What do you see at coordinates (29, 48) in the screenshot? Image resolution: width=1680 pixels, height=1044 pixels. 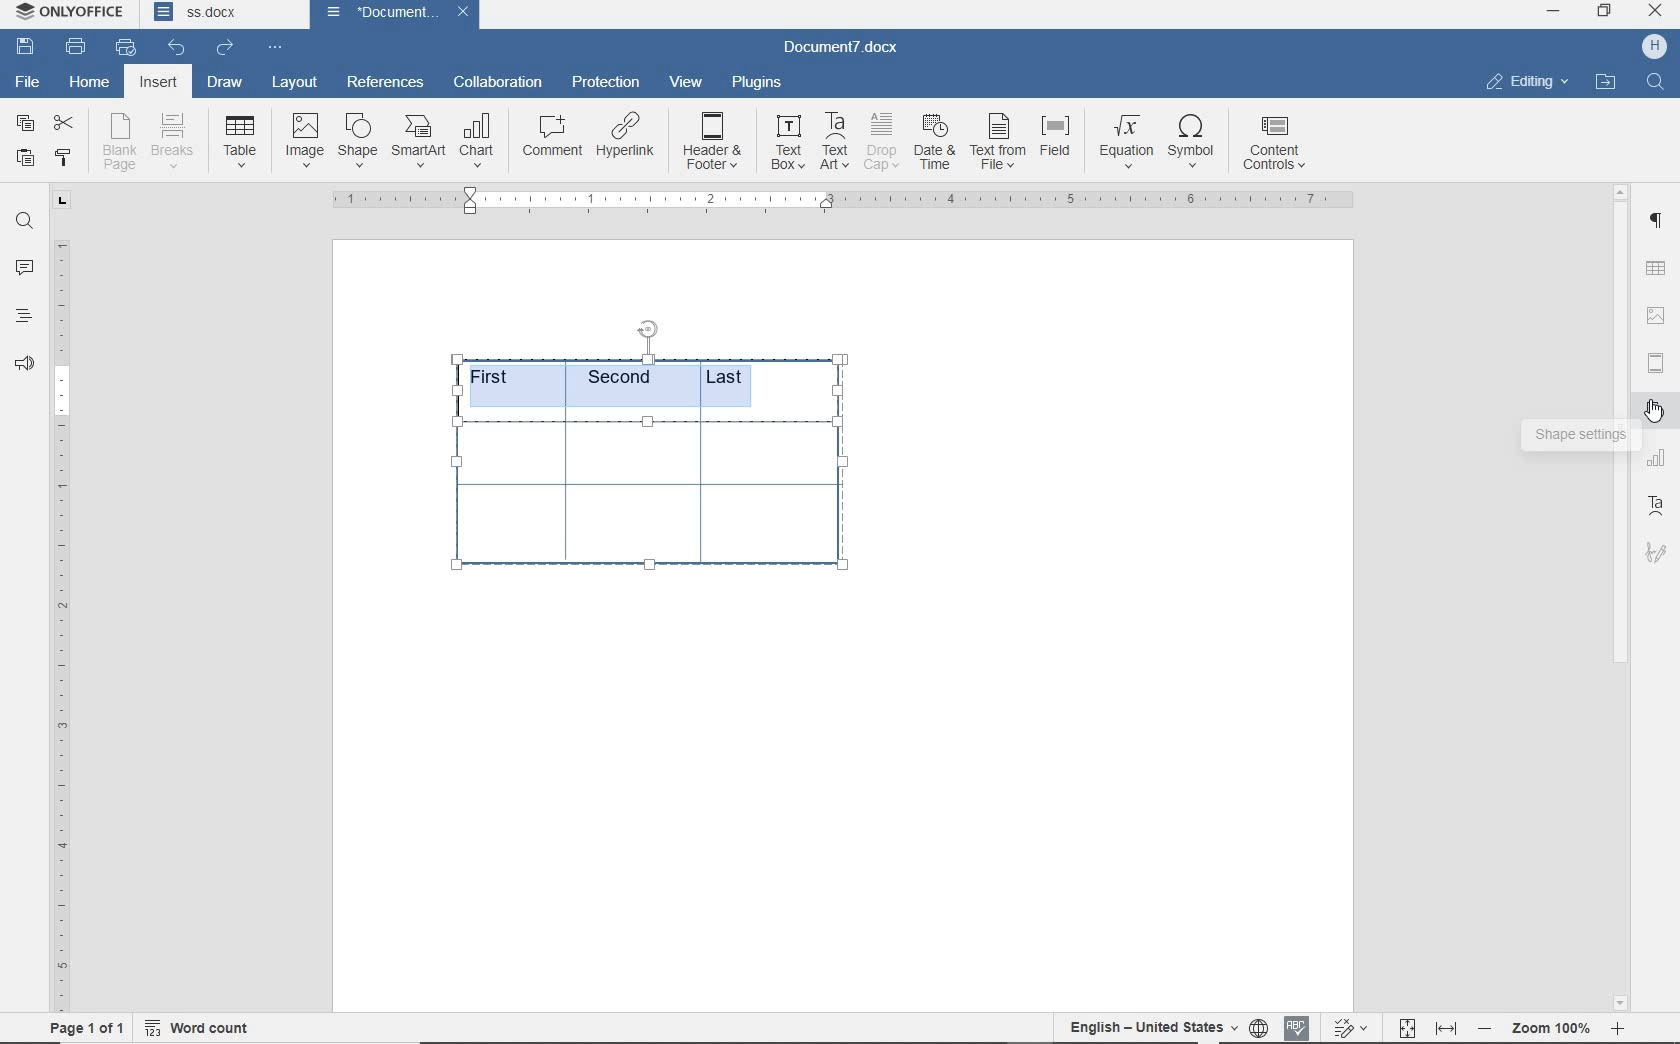 I see `save` at bounding box center [29, 48].